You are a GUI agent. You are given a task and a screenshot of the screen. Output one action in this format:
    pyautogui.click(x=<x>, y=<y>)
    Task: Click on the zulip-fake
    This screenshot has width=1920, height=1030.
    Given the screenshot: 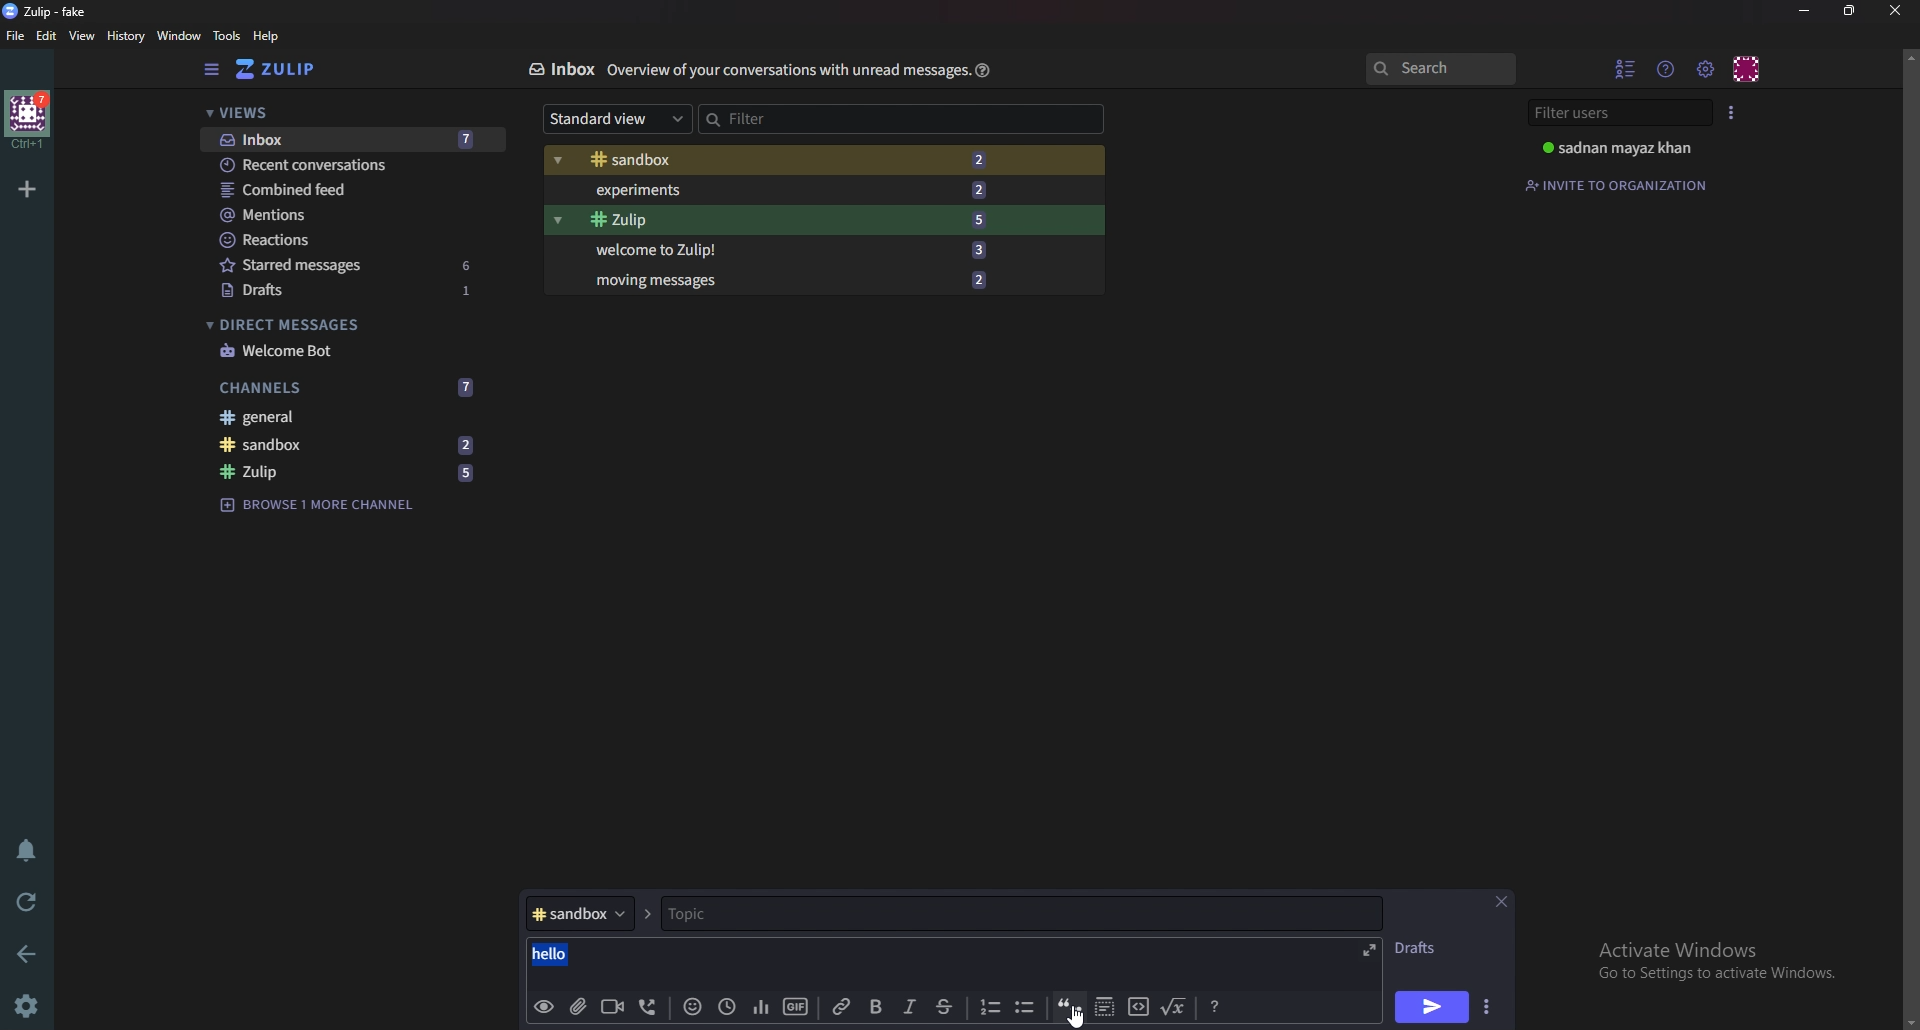 What is the action you would take?
    pyautogui.click(x=50, y=11)
    